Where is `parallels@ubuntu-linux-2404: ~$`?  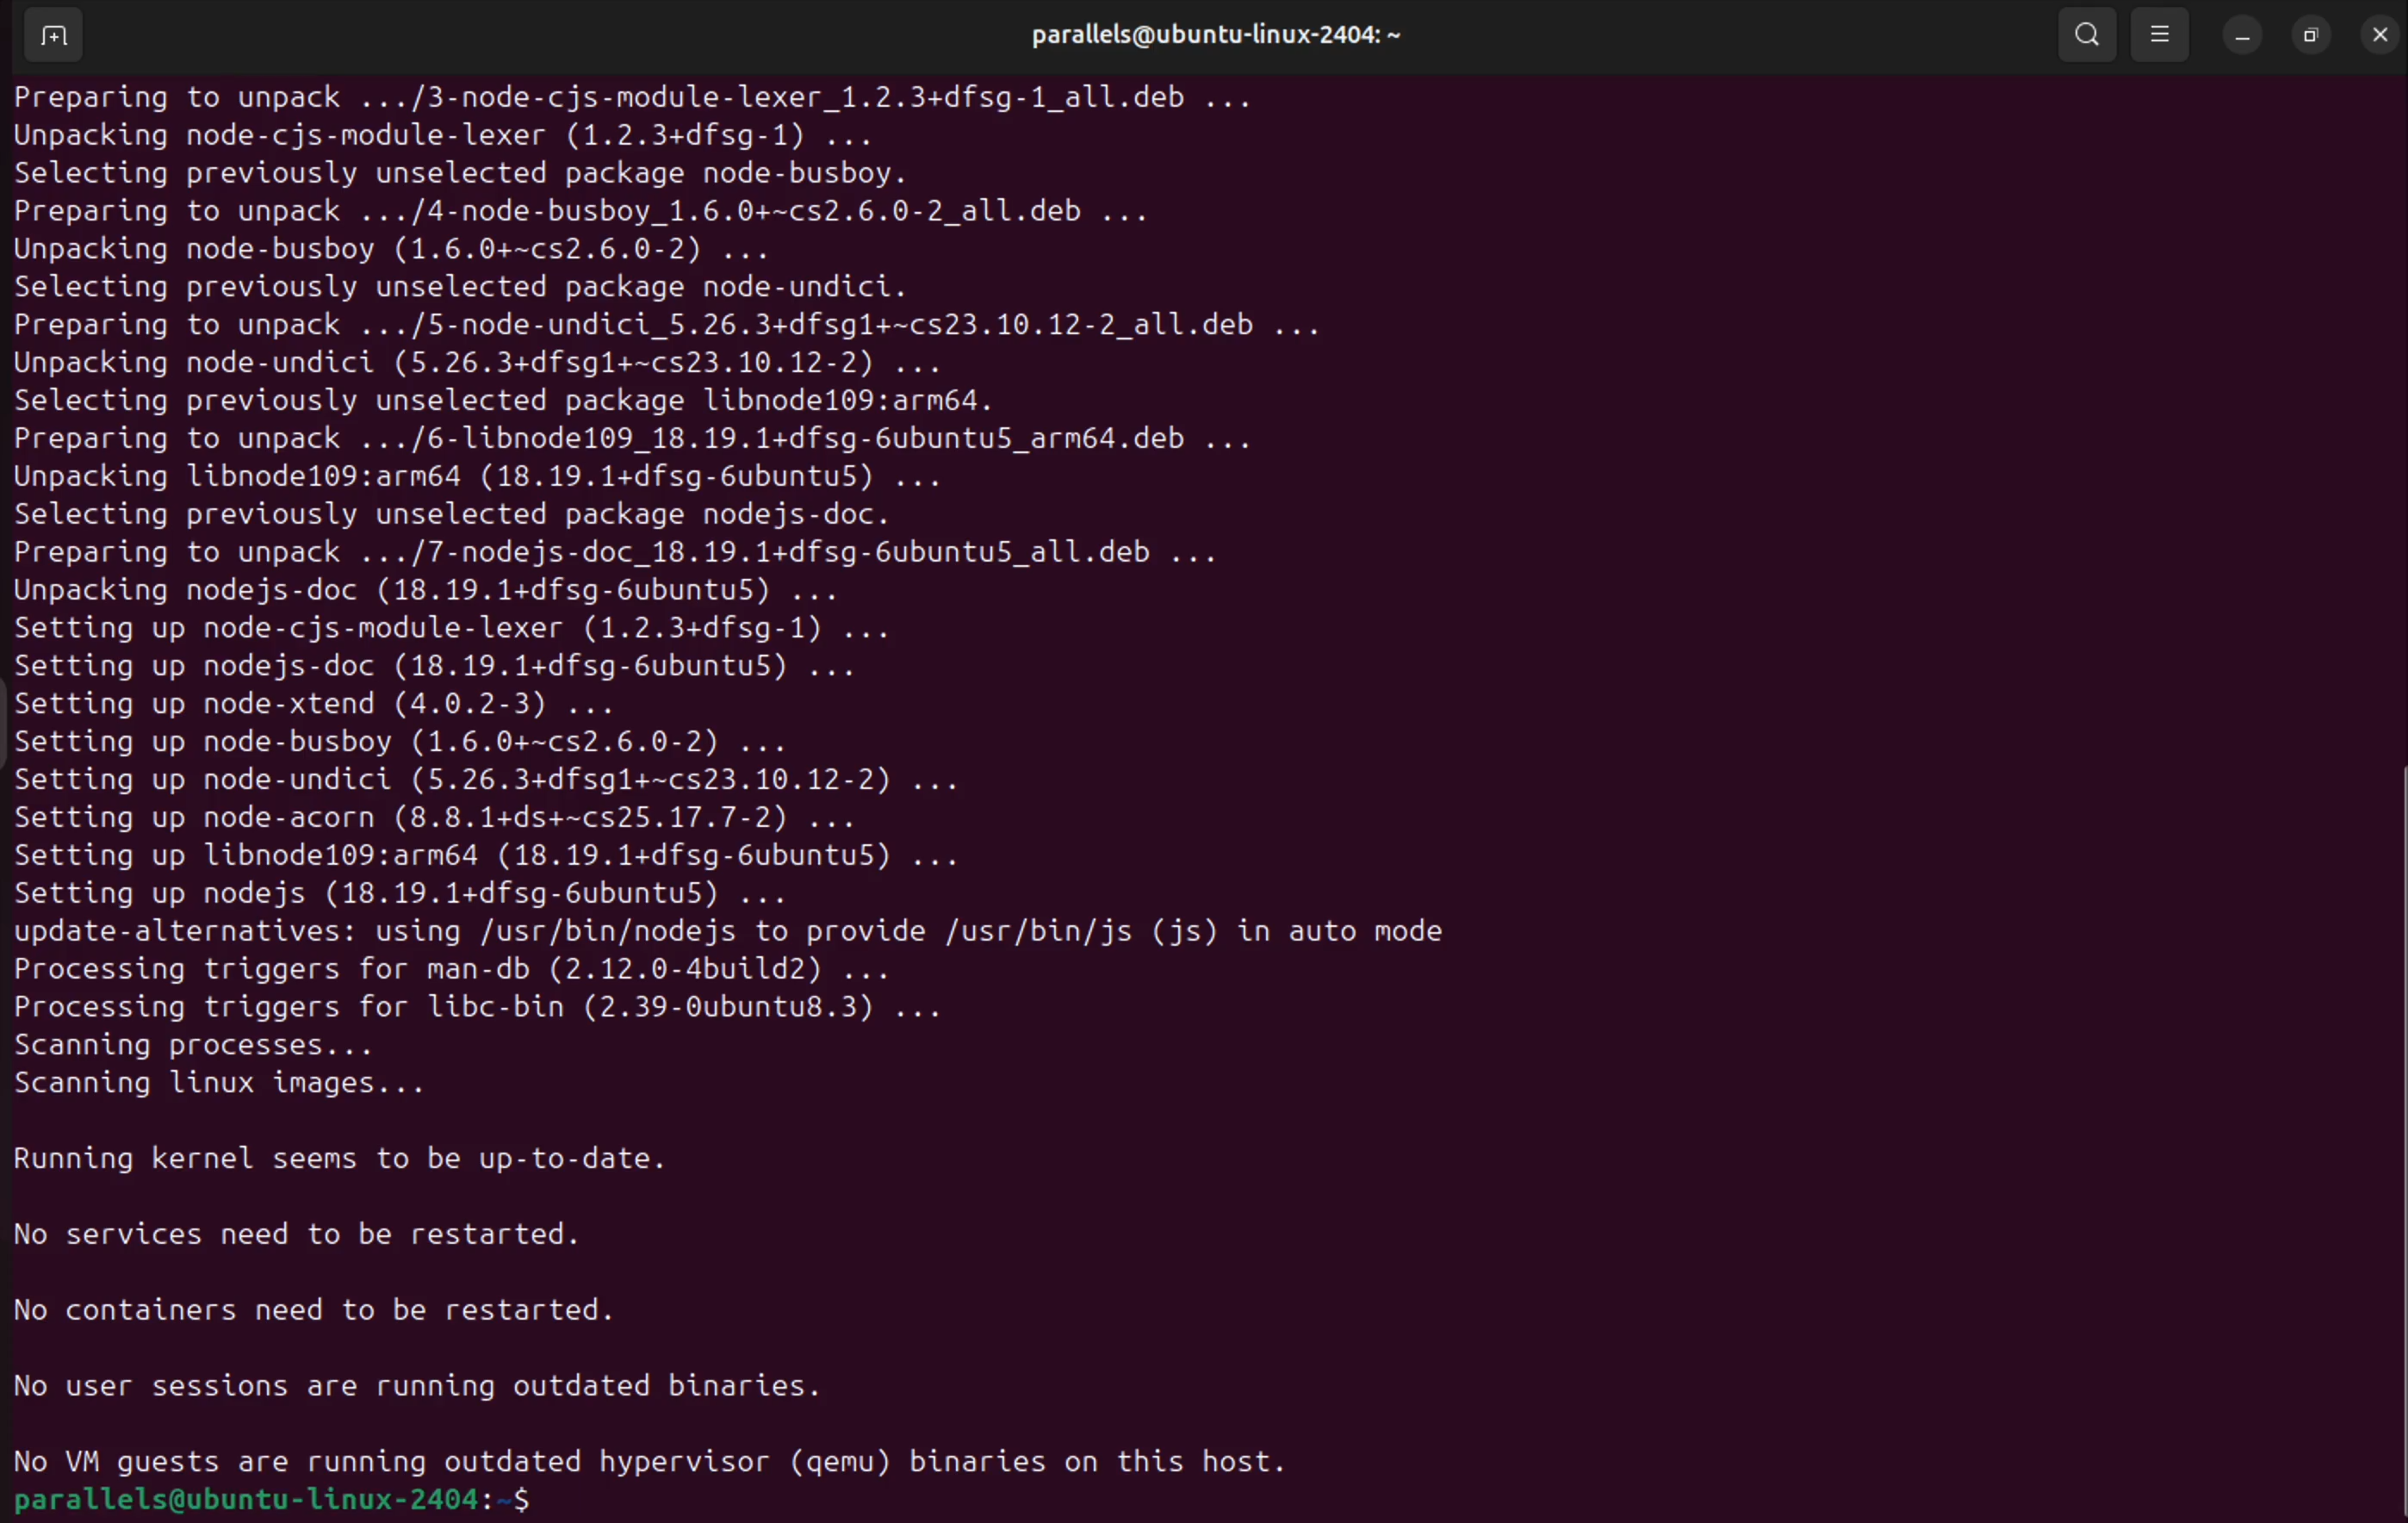
parallels@ubuntu-linux-2404: ~$ is located at coordinates (276, 1503).